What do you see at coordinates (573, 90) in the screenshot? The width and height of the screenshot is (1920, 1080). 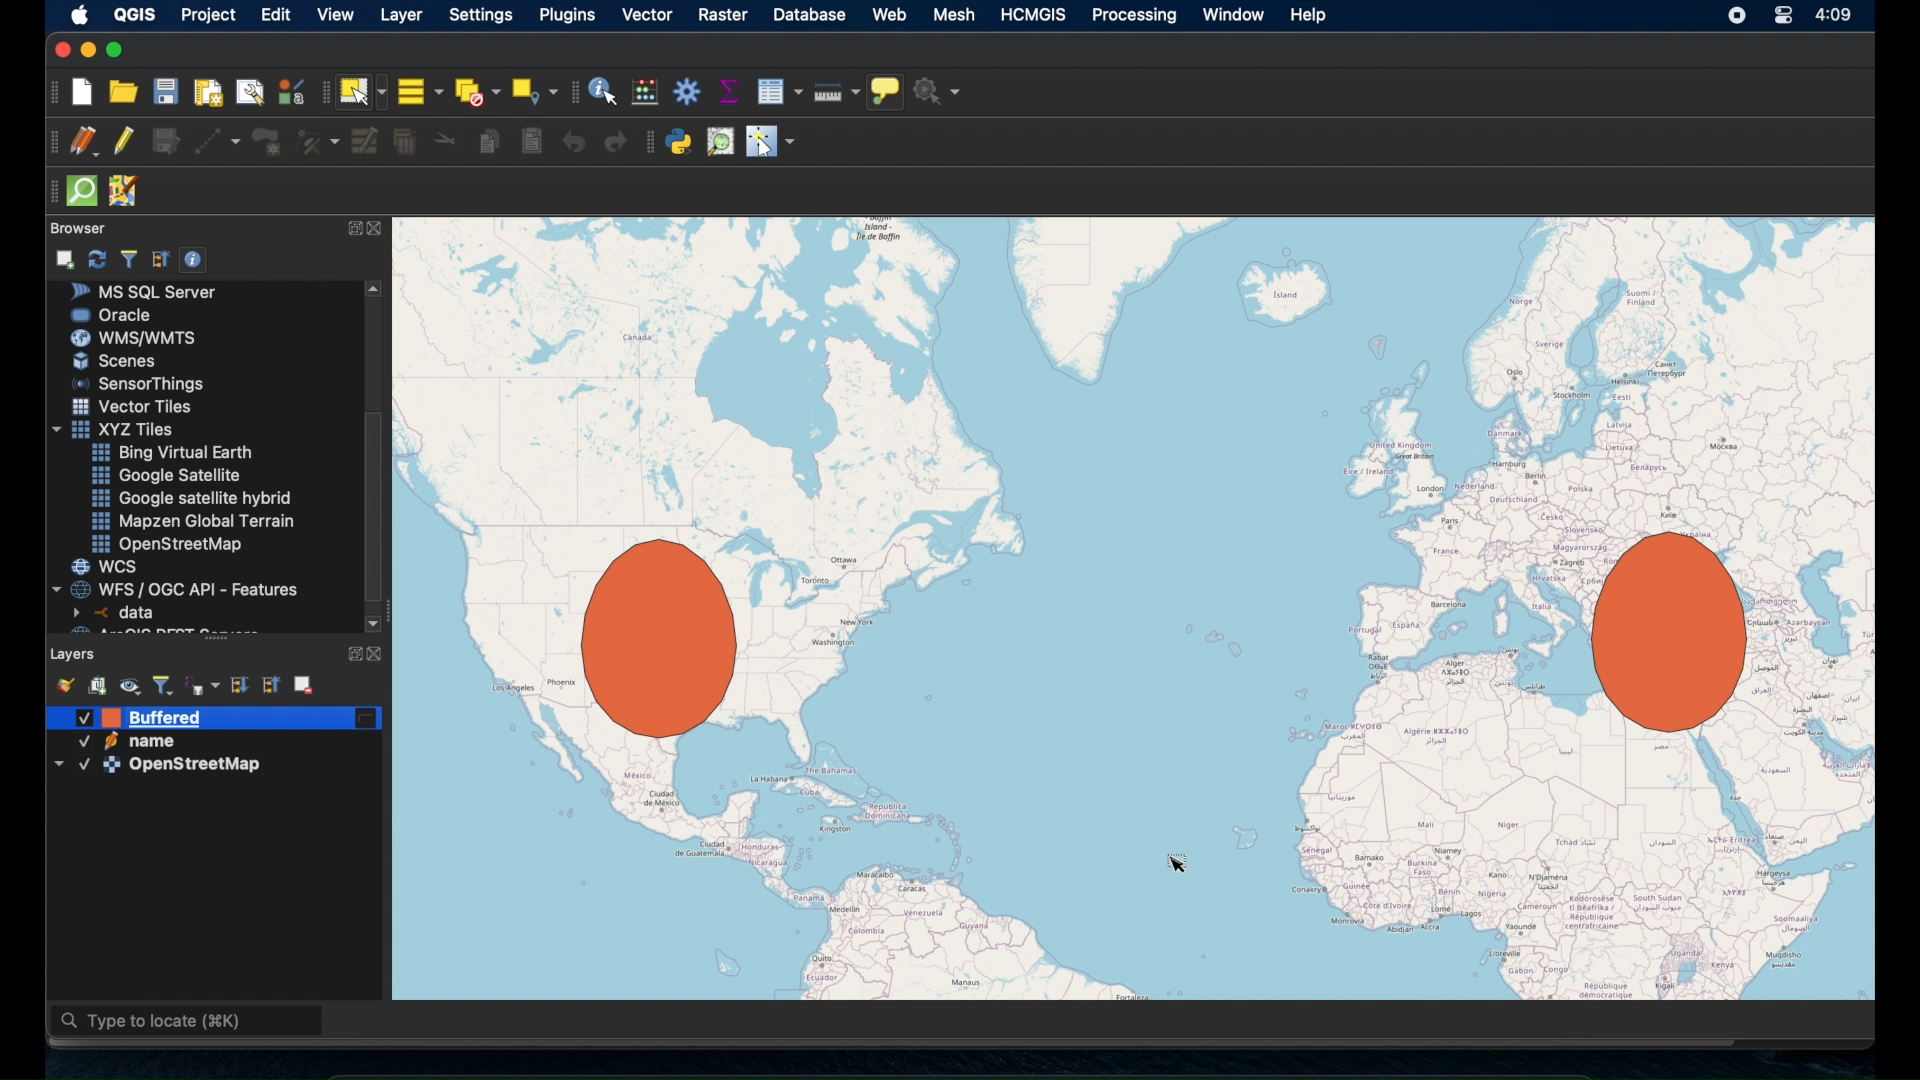 I see `attributes toolbar` at bounding box center [573, 90].